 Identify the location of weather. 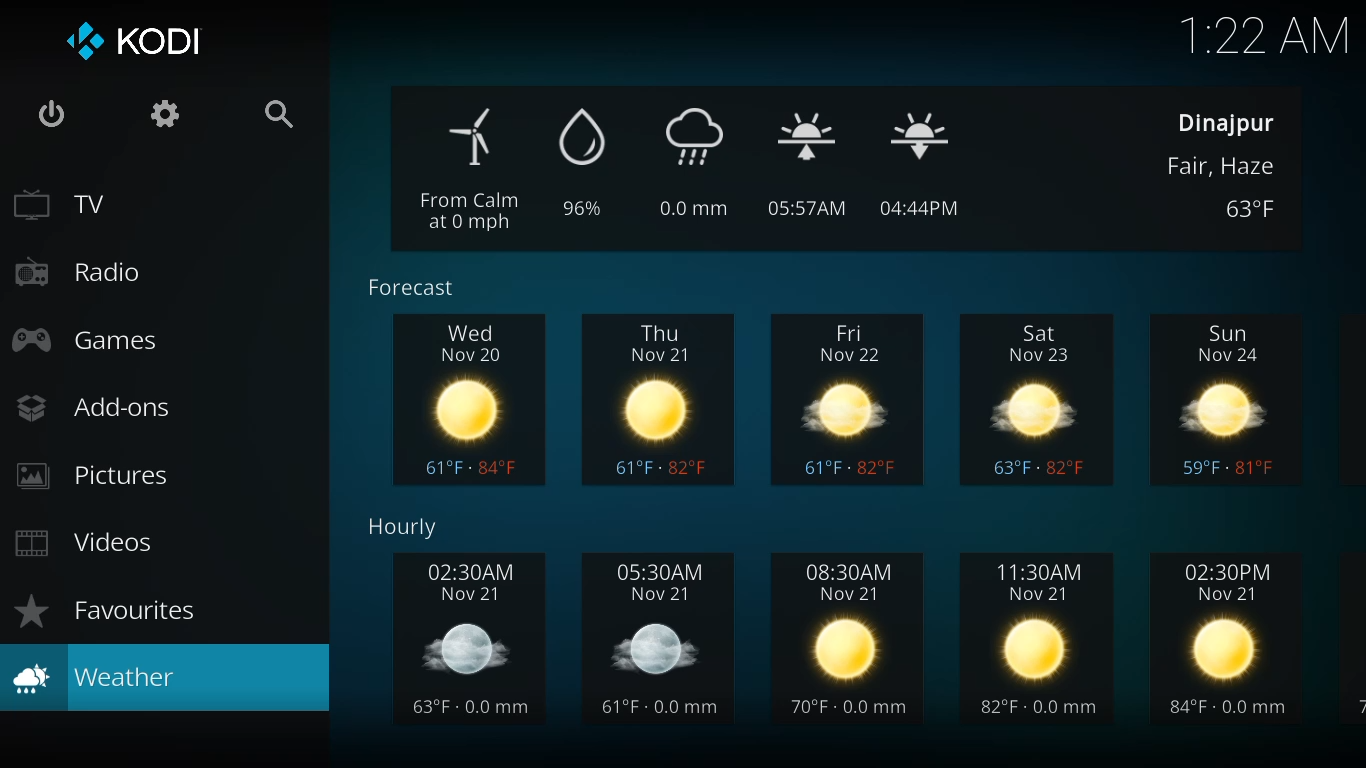
(97, 677).